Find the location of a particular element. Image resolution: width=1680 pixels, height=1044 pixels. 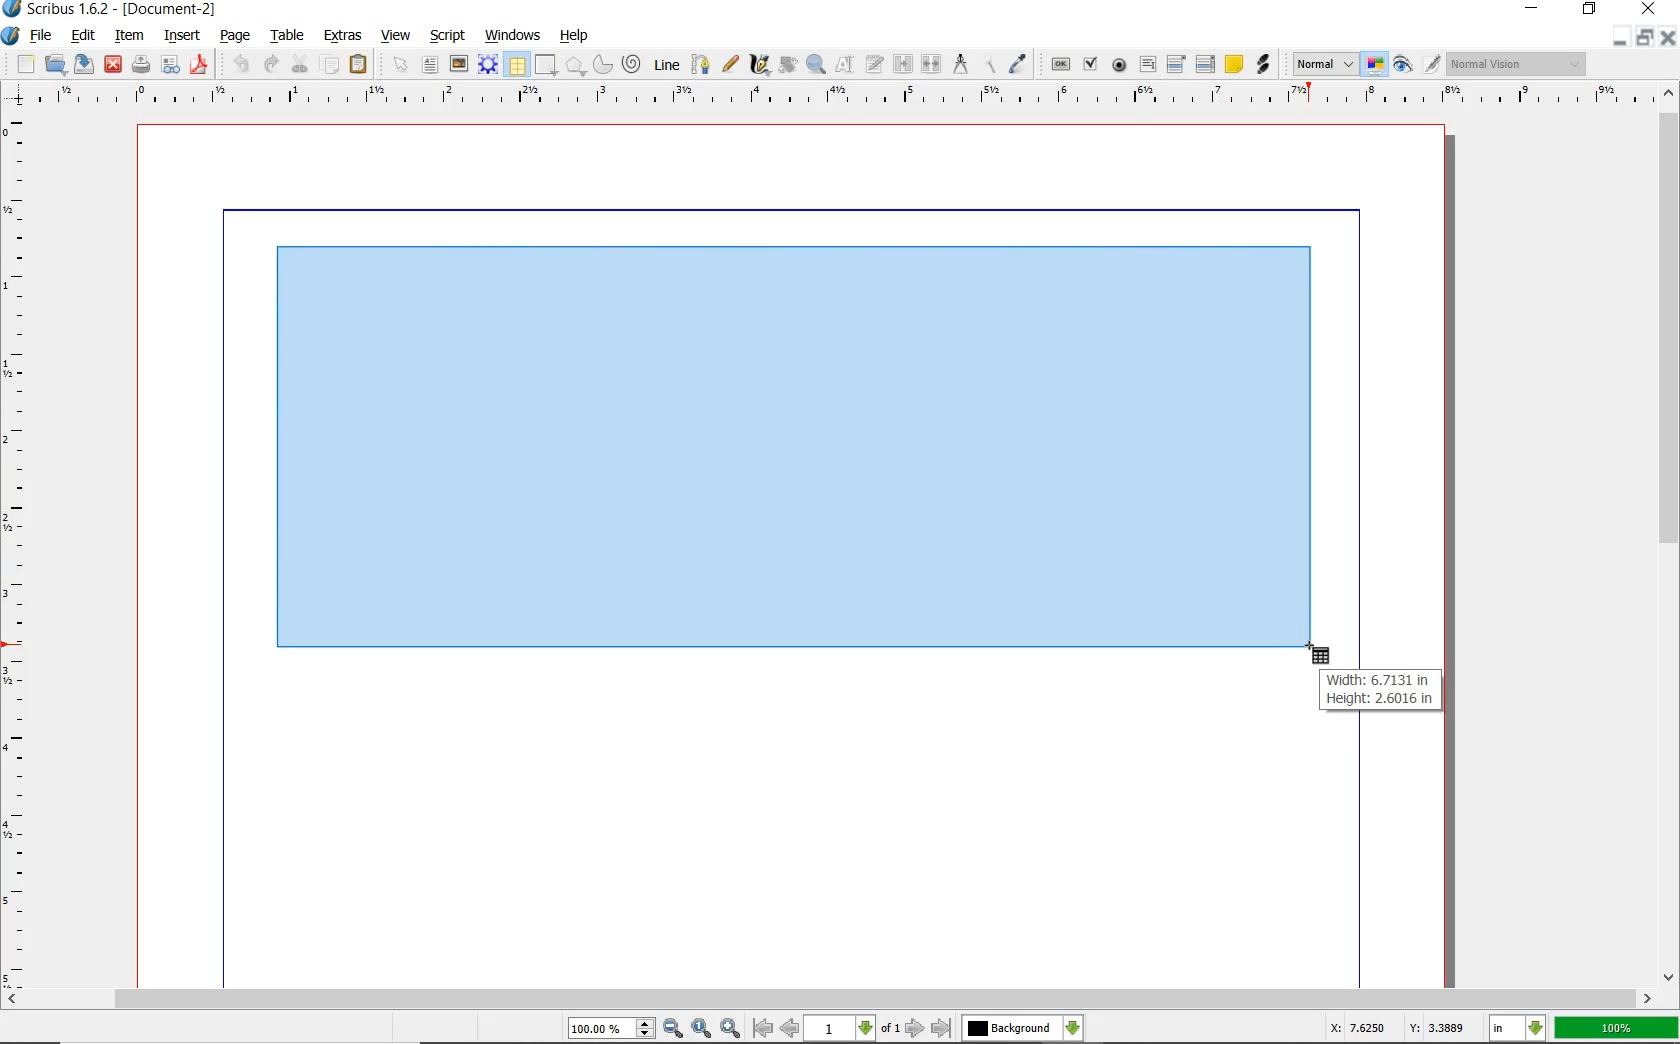

zoom to is located at coordinates (703, 1030).